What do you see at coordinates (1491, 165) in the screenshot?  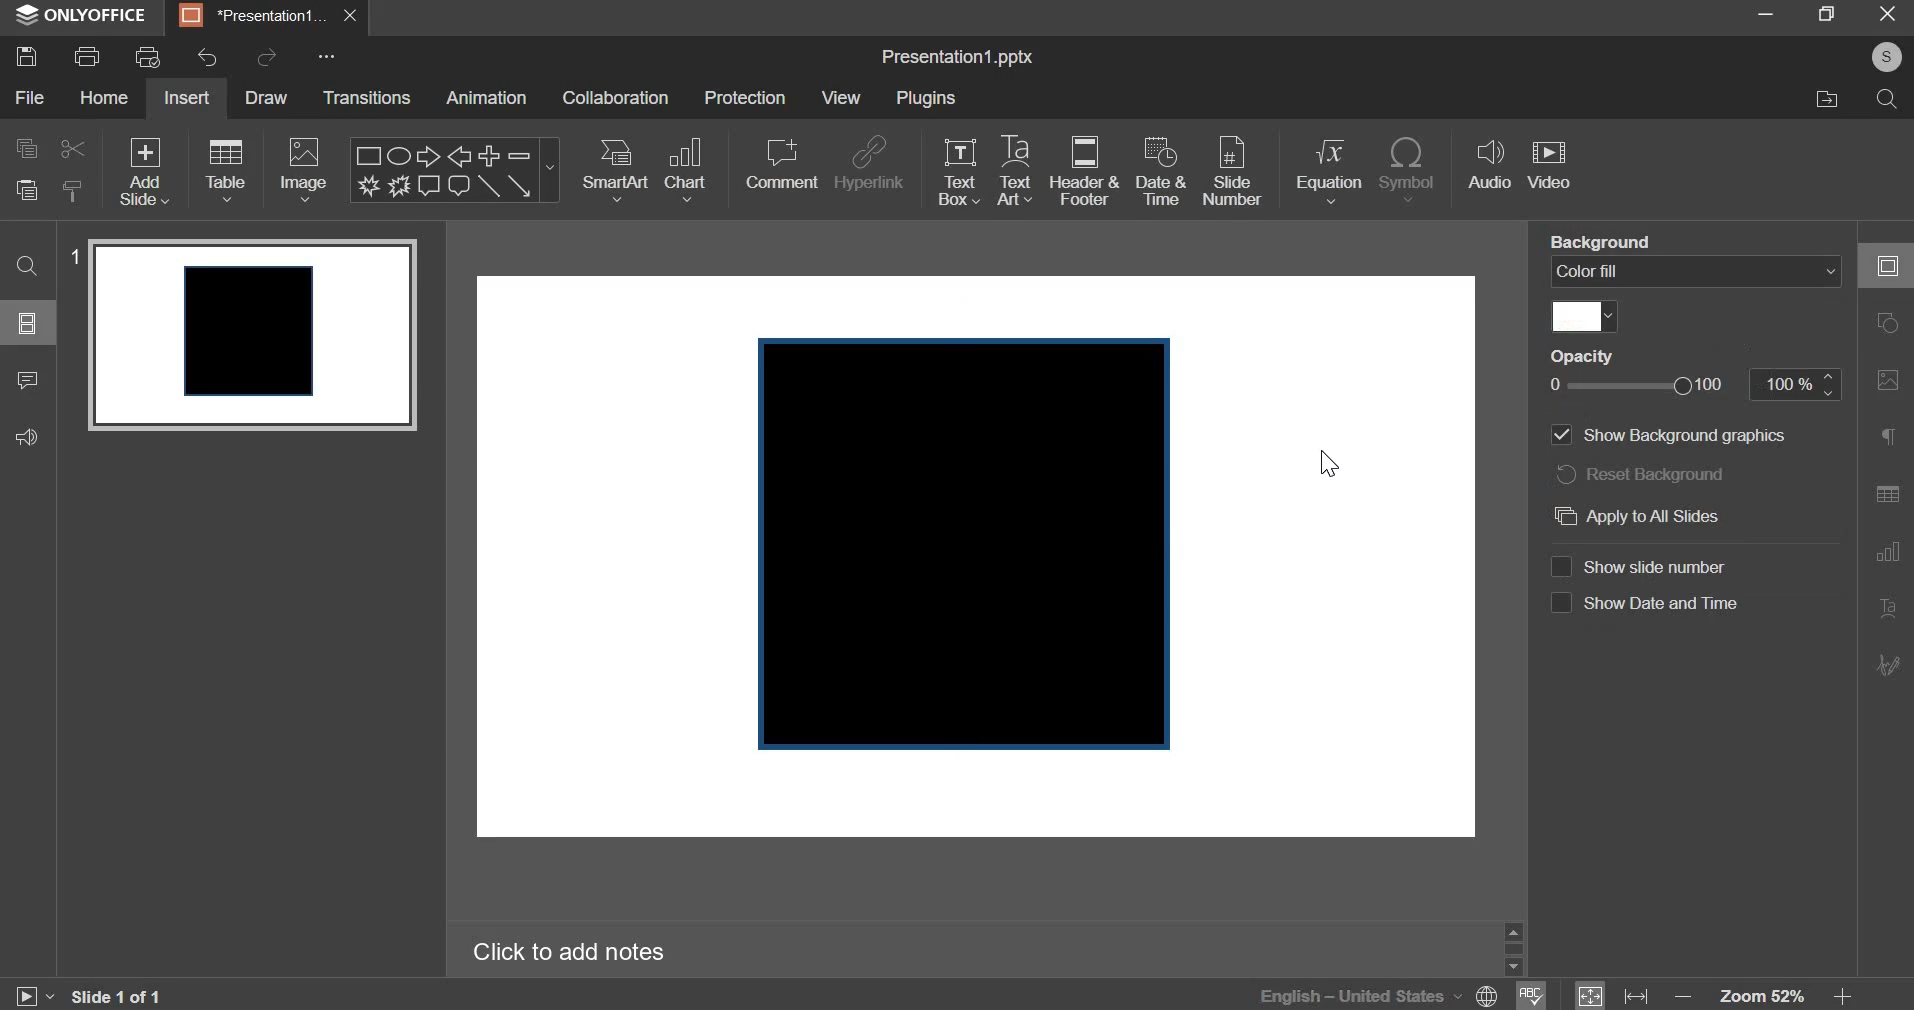 I see `audio` at bounding box center [1491, 165].